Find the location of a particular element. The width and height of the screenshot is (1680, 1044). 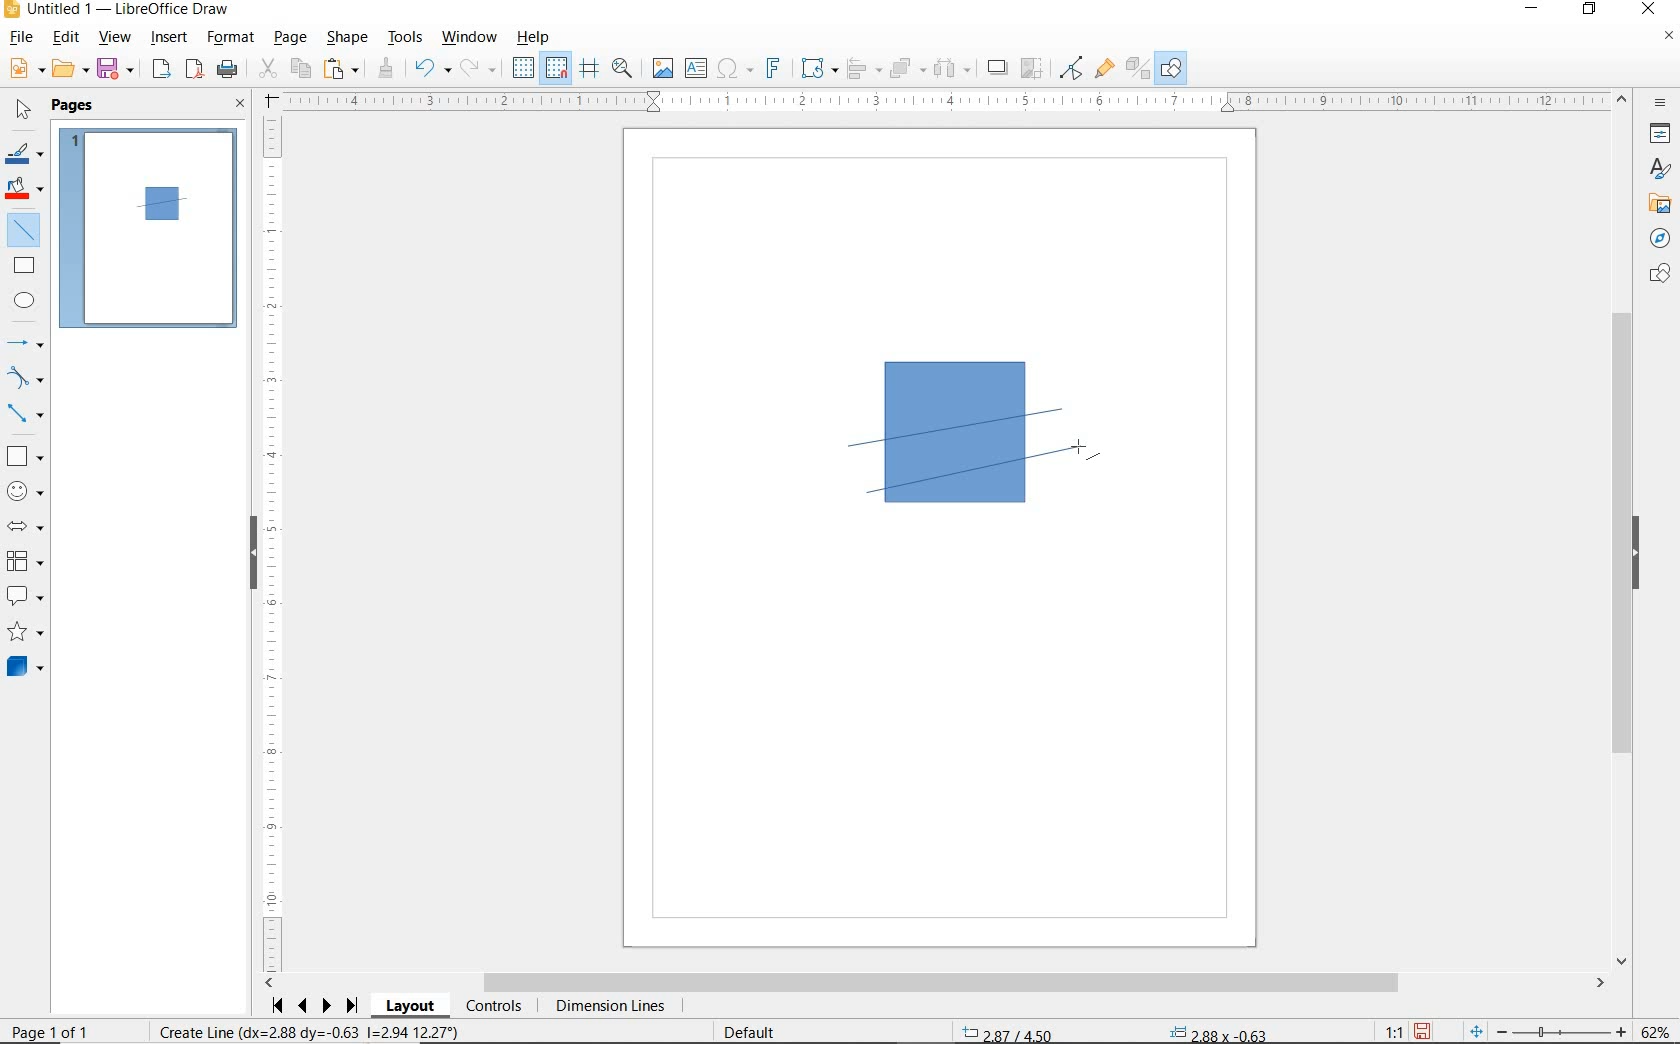

INSERT FRONTWORK TEXT is located at coordinates (772, 68).